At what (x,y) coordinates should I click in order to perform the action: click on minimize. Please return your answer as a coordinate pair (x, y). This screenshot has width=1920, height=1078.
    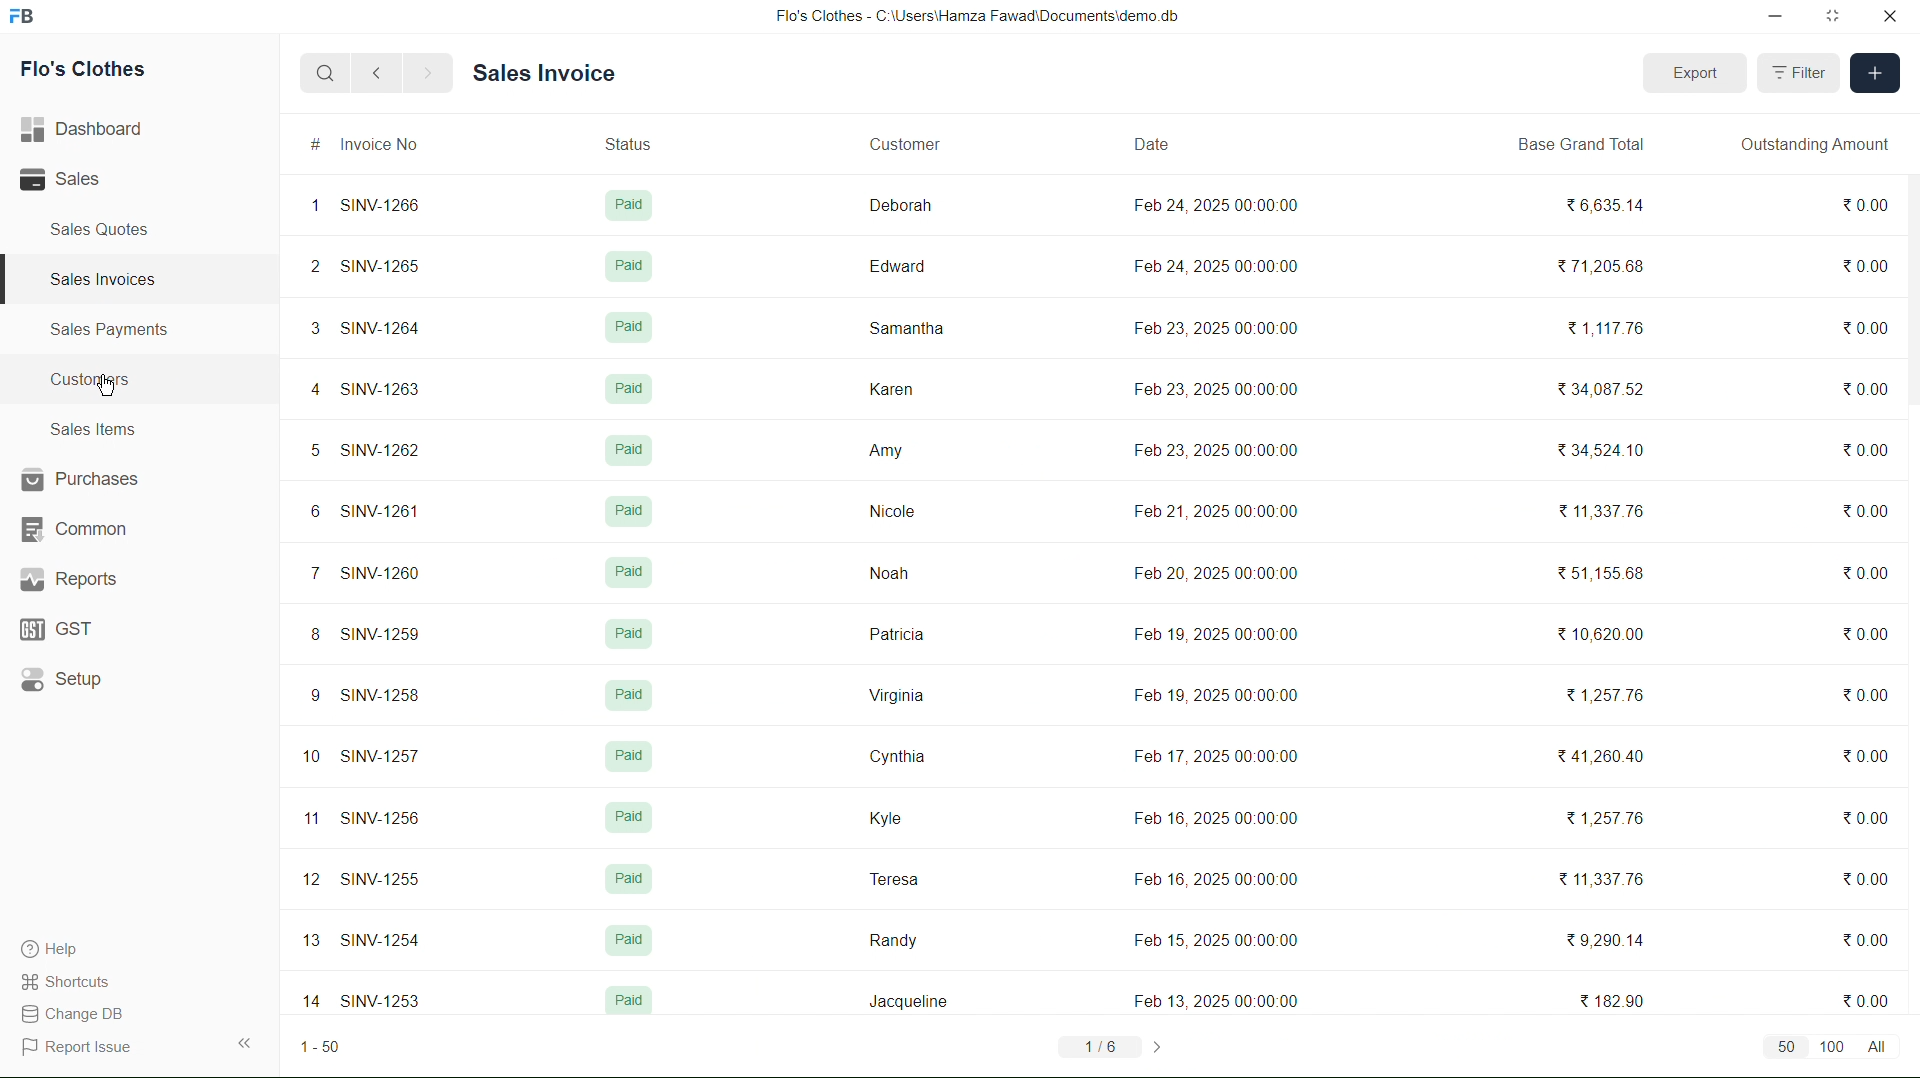
    Looking at the image, I should click on (1770, 18).